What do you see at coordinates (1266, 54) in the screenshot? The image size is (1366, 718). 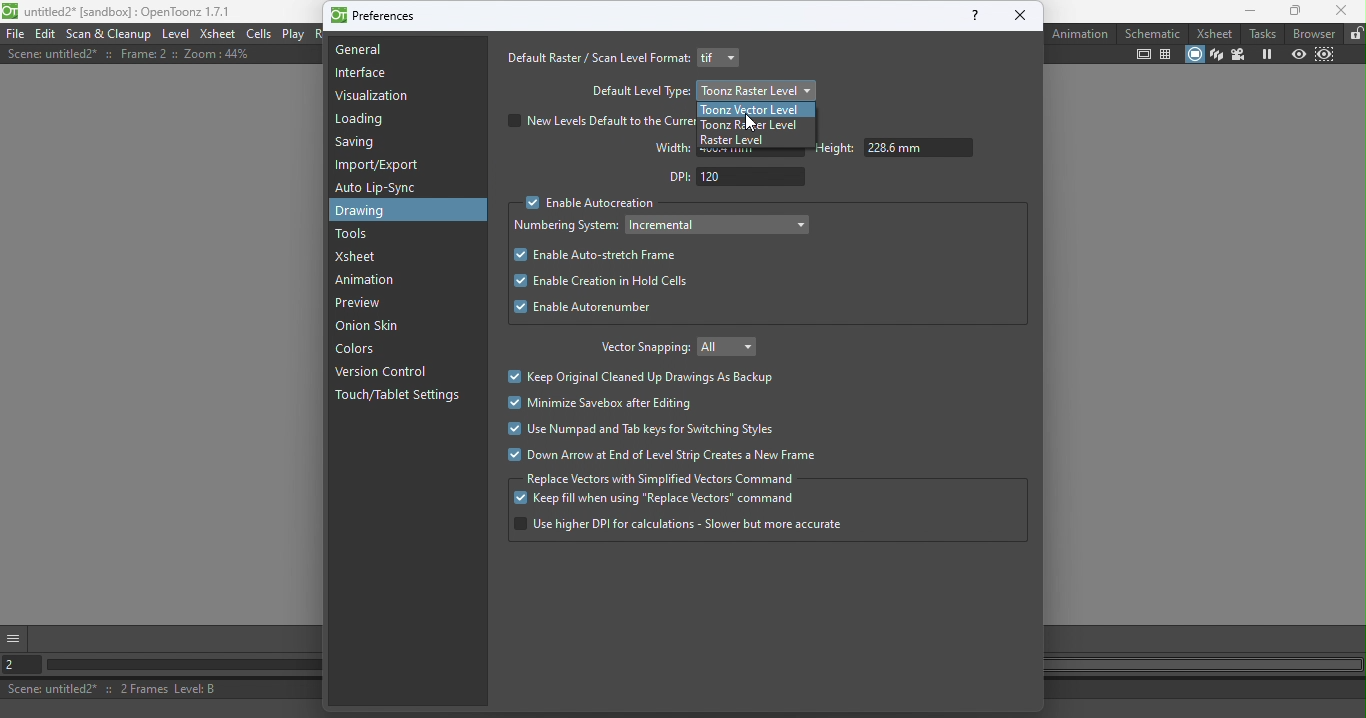 I see `Freeze` at bounding box center [1266, 54].